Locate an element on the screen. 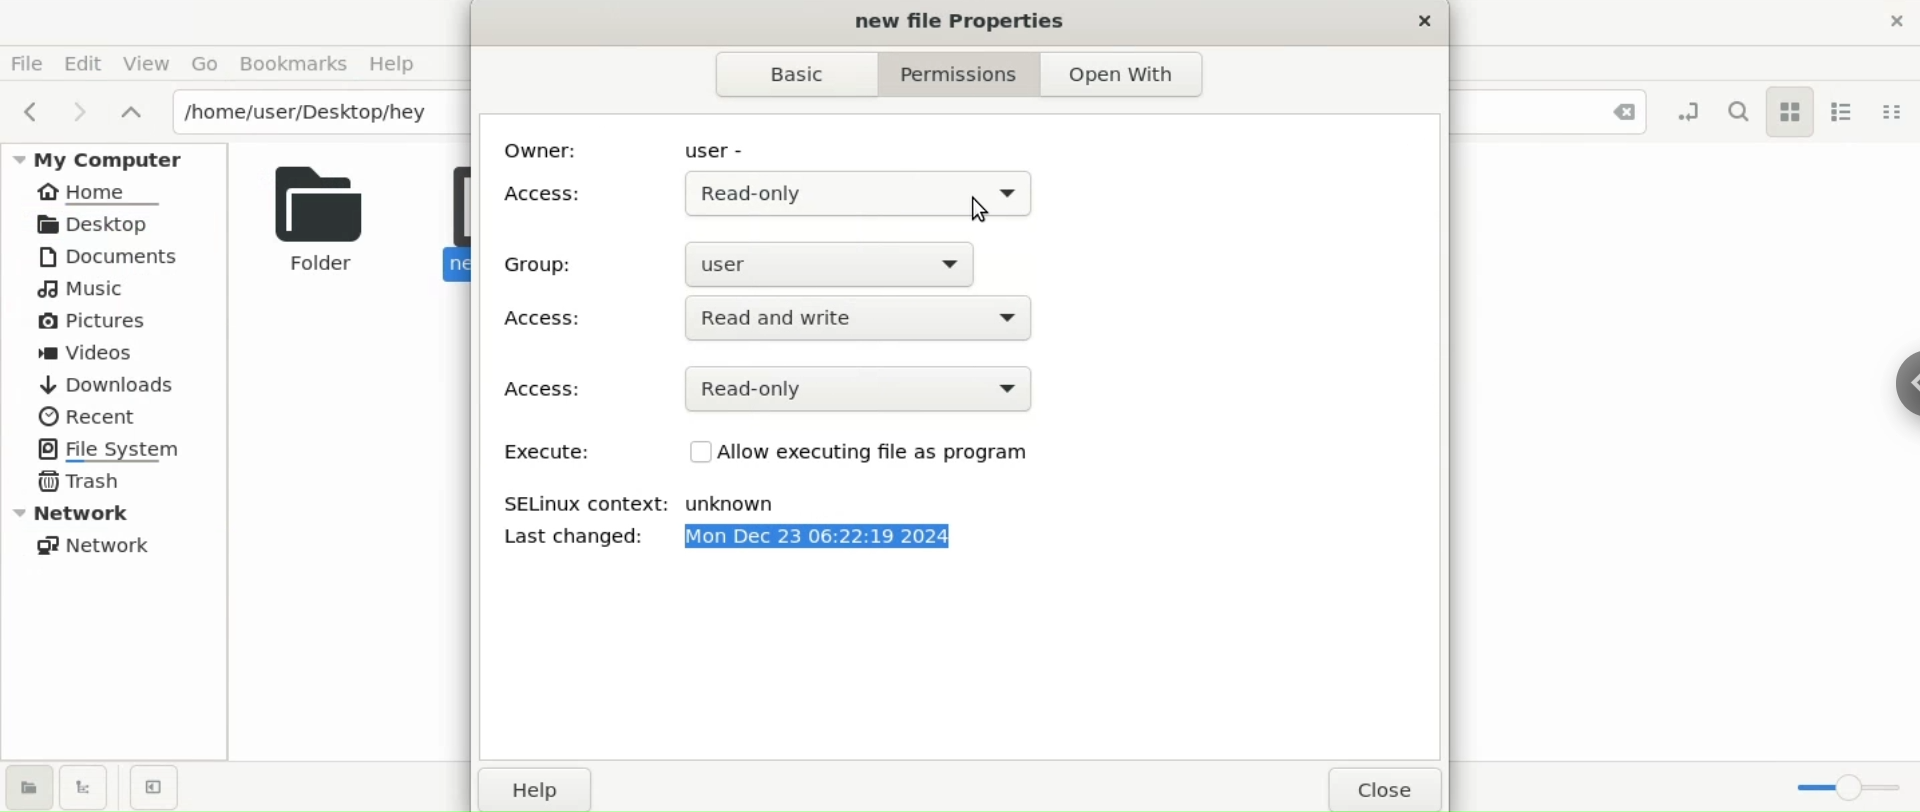 Image resolution: width=1920 pixels, height=812 pixels. show places is located at coordinates (28, 786).